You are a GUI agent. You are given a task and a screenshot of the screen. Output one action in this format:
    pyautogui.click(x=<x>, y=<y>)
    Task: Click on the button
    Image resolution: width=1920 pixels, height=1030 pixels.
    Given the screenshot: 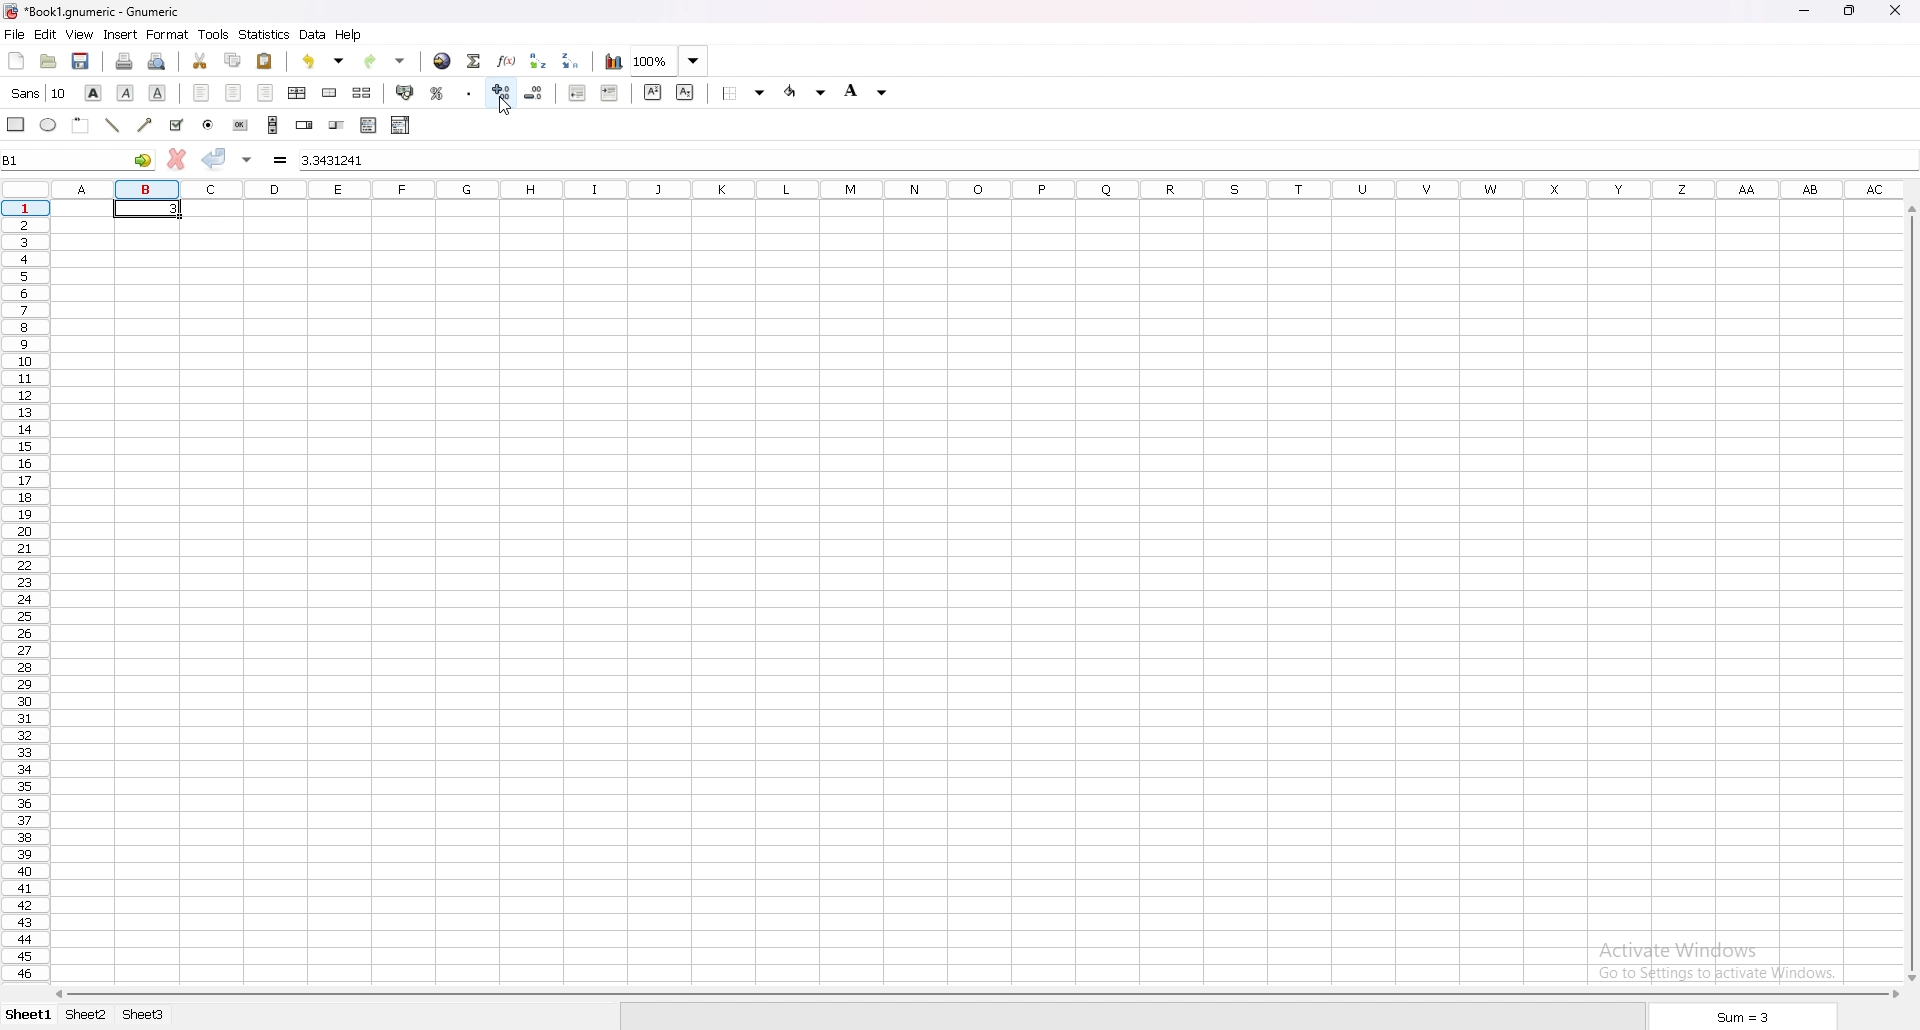 What is the action you would take?
    pyautogui.click(x=240, y=124)
    